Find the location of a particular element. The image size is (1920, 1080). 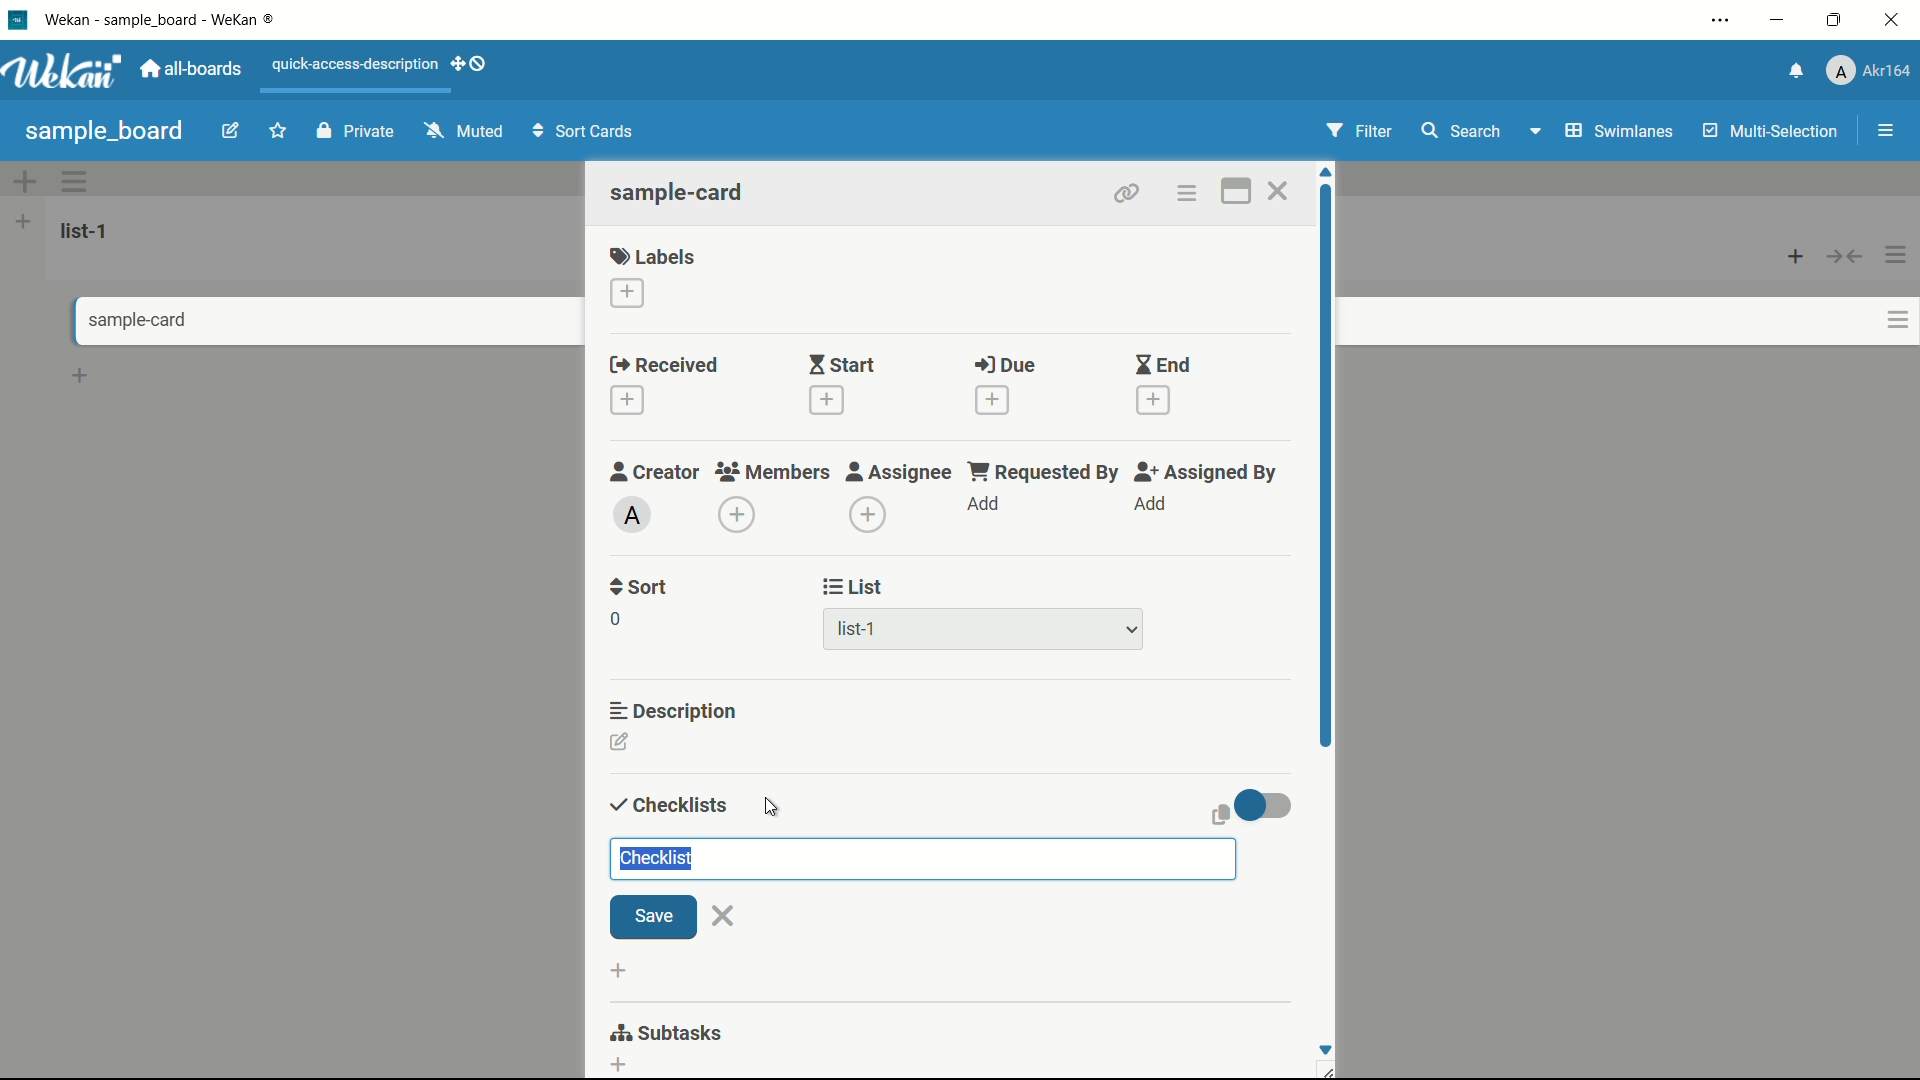

add date is located at coordinates (824, 400).